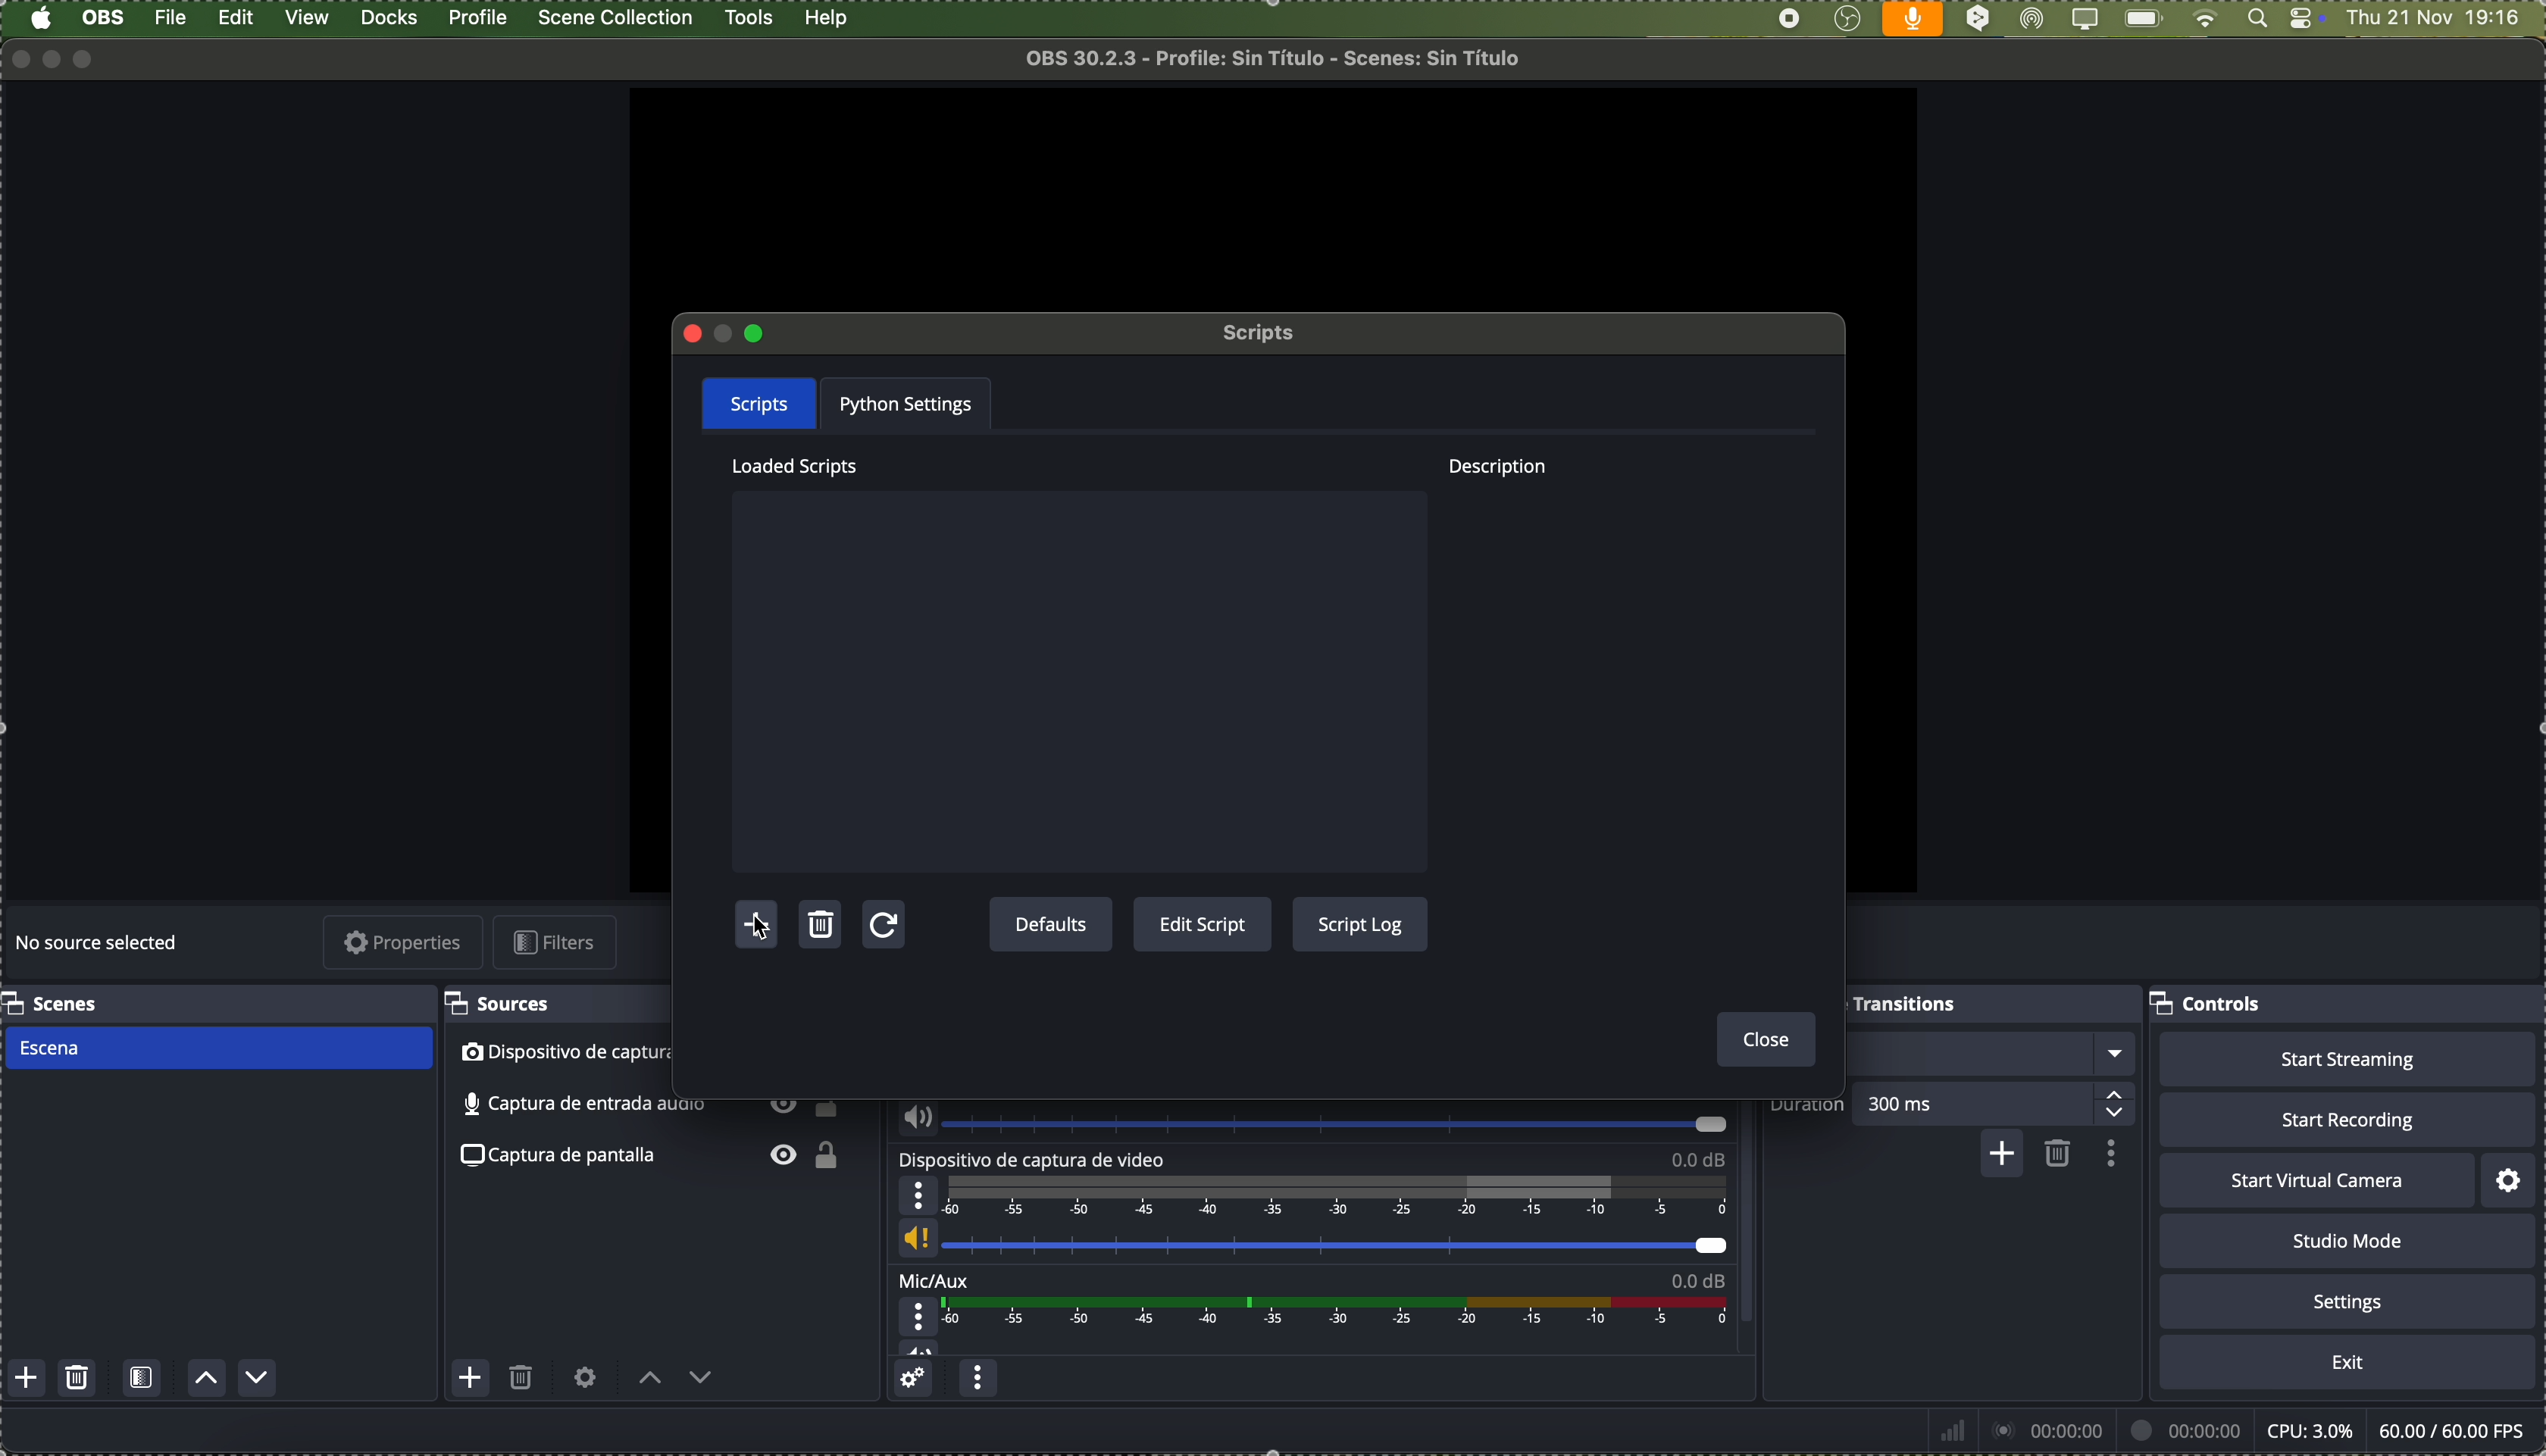 Image resolution: width=2546 pixels, height=1456 pixels. I want to click on settings, so click(2511, 1180).